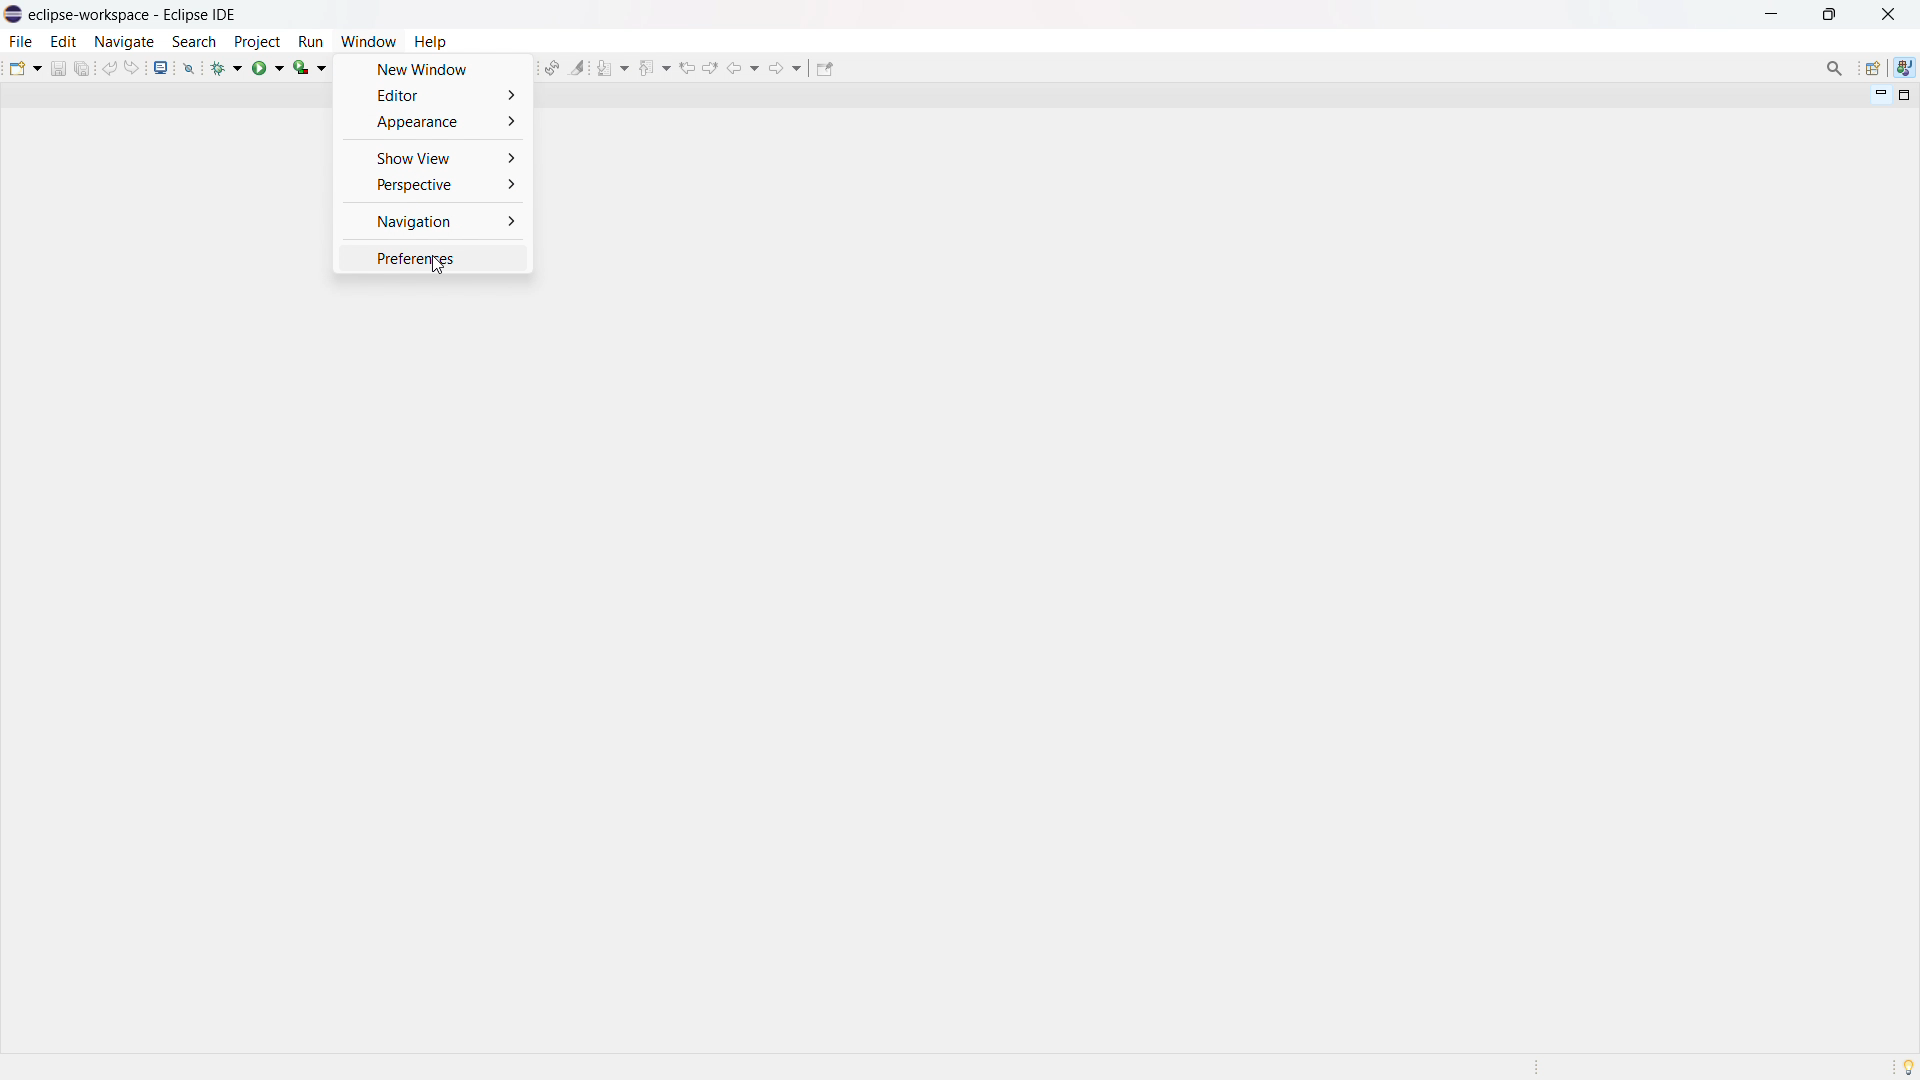 This screenshot has width=1920, height=1080. What do you see at coordinates (430, 40) in the screenshot?
I see `help` at bounding box center [430, 40].